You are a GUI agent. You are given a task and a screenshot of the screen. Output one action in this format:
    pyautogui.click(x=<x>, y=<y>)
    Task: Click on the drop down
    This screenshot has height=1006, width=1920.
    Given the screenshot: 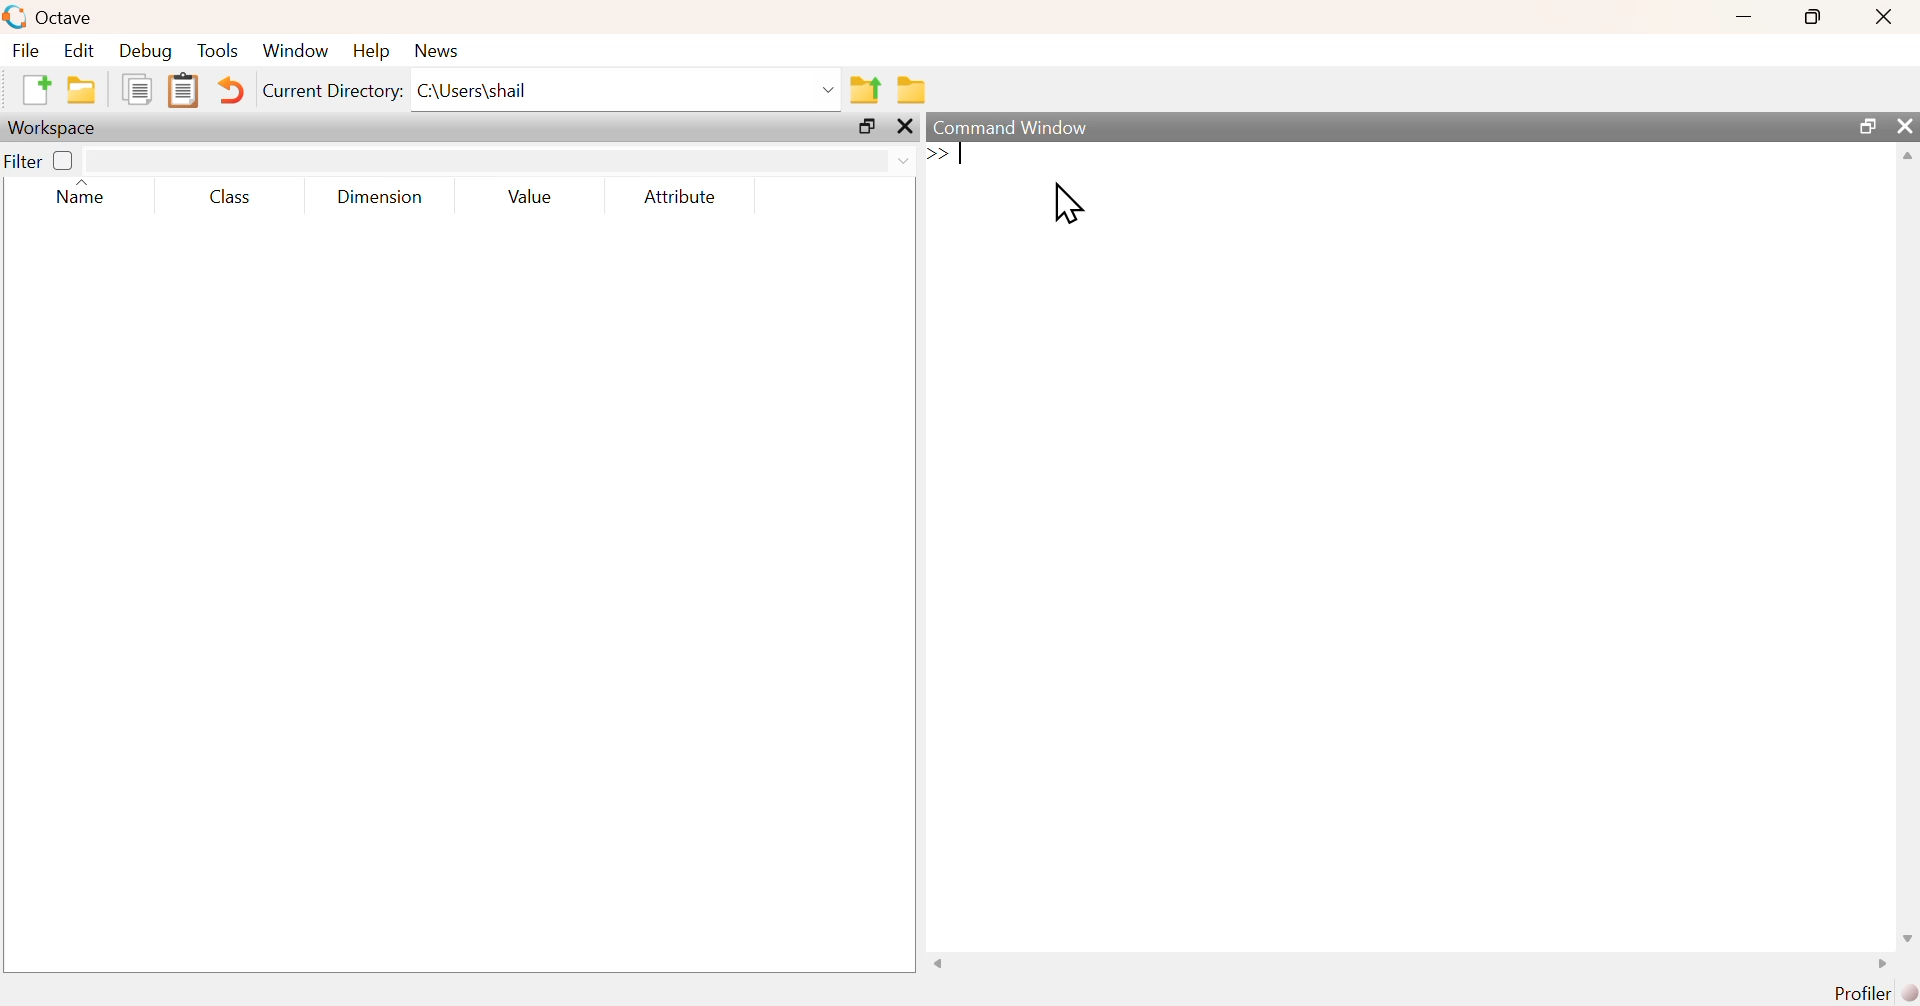 What is the action you would take?
    pyautogui.click(x=902, y=159)
    